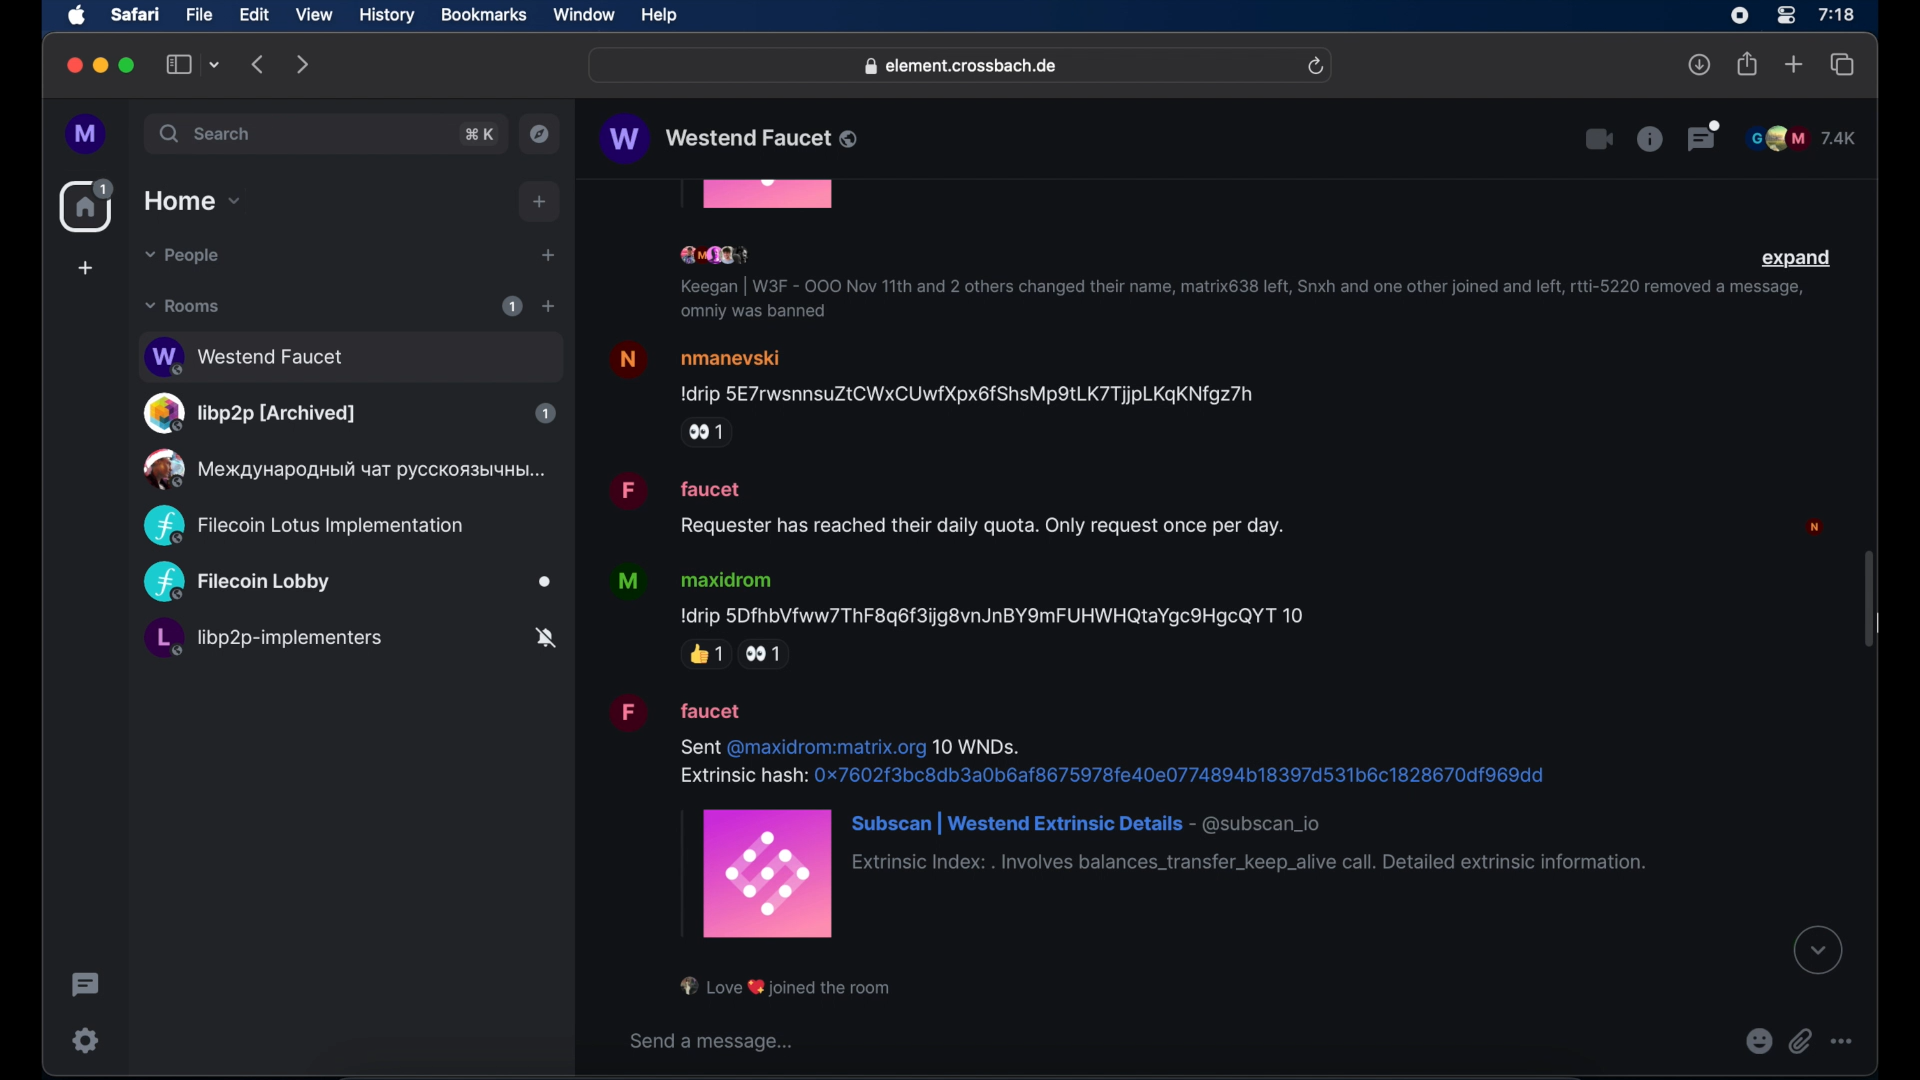  Describe the element at coordinates (1819, 951) in the screenshot. I see `see latest message` at that location.